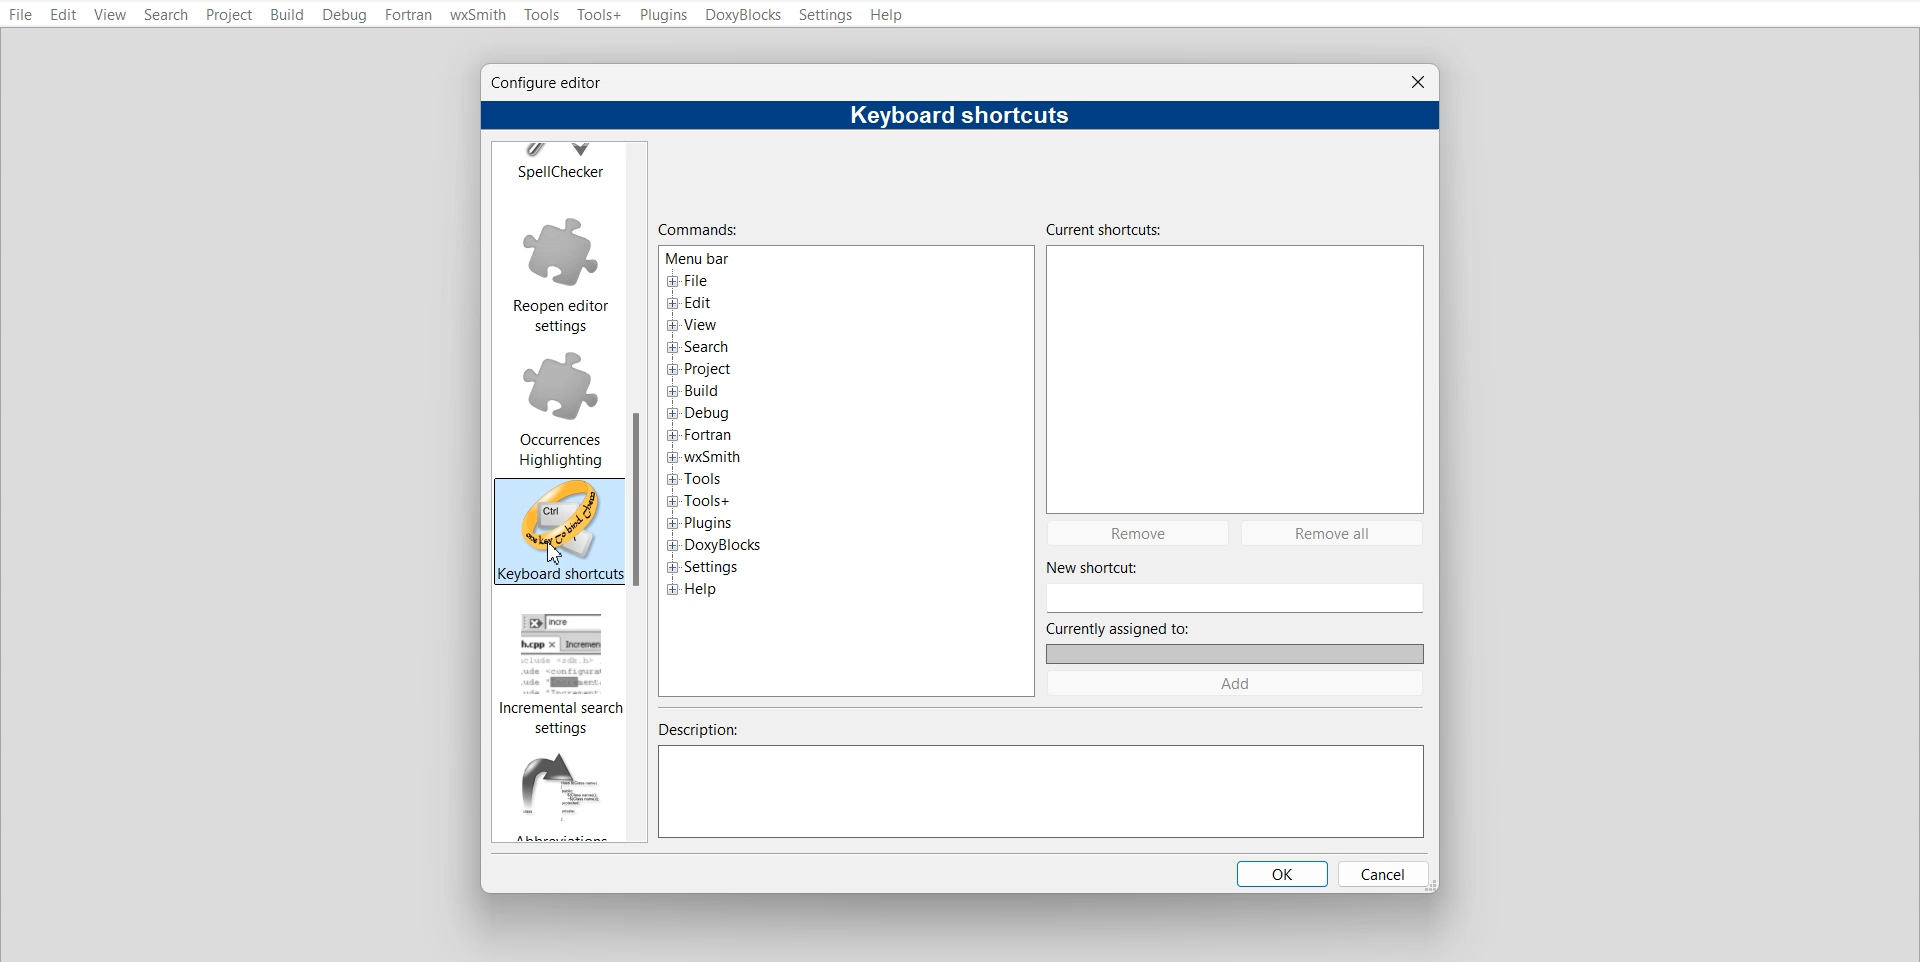 The width and height of the screenshot is (1920, 962). What do you see at coordinates (560, 793) in the screenshot?
I see `Abbreviation` at bounding box center [560, 793].